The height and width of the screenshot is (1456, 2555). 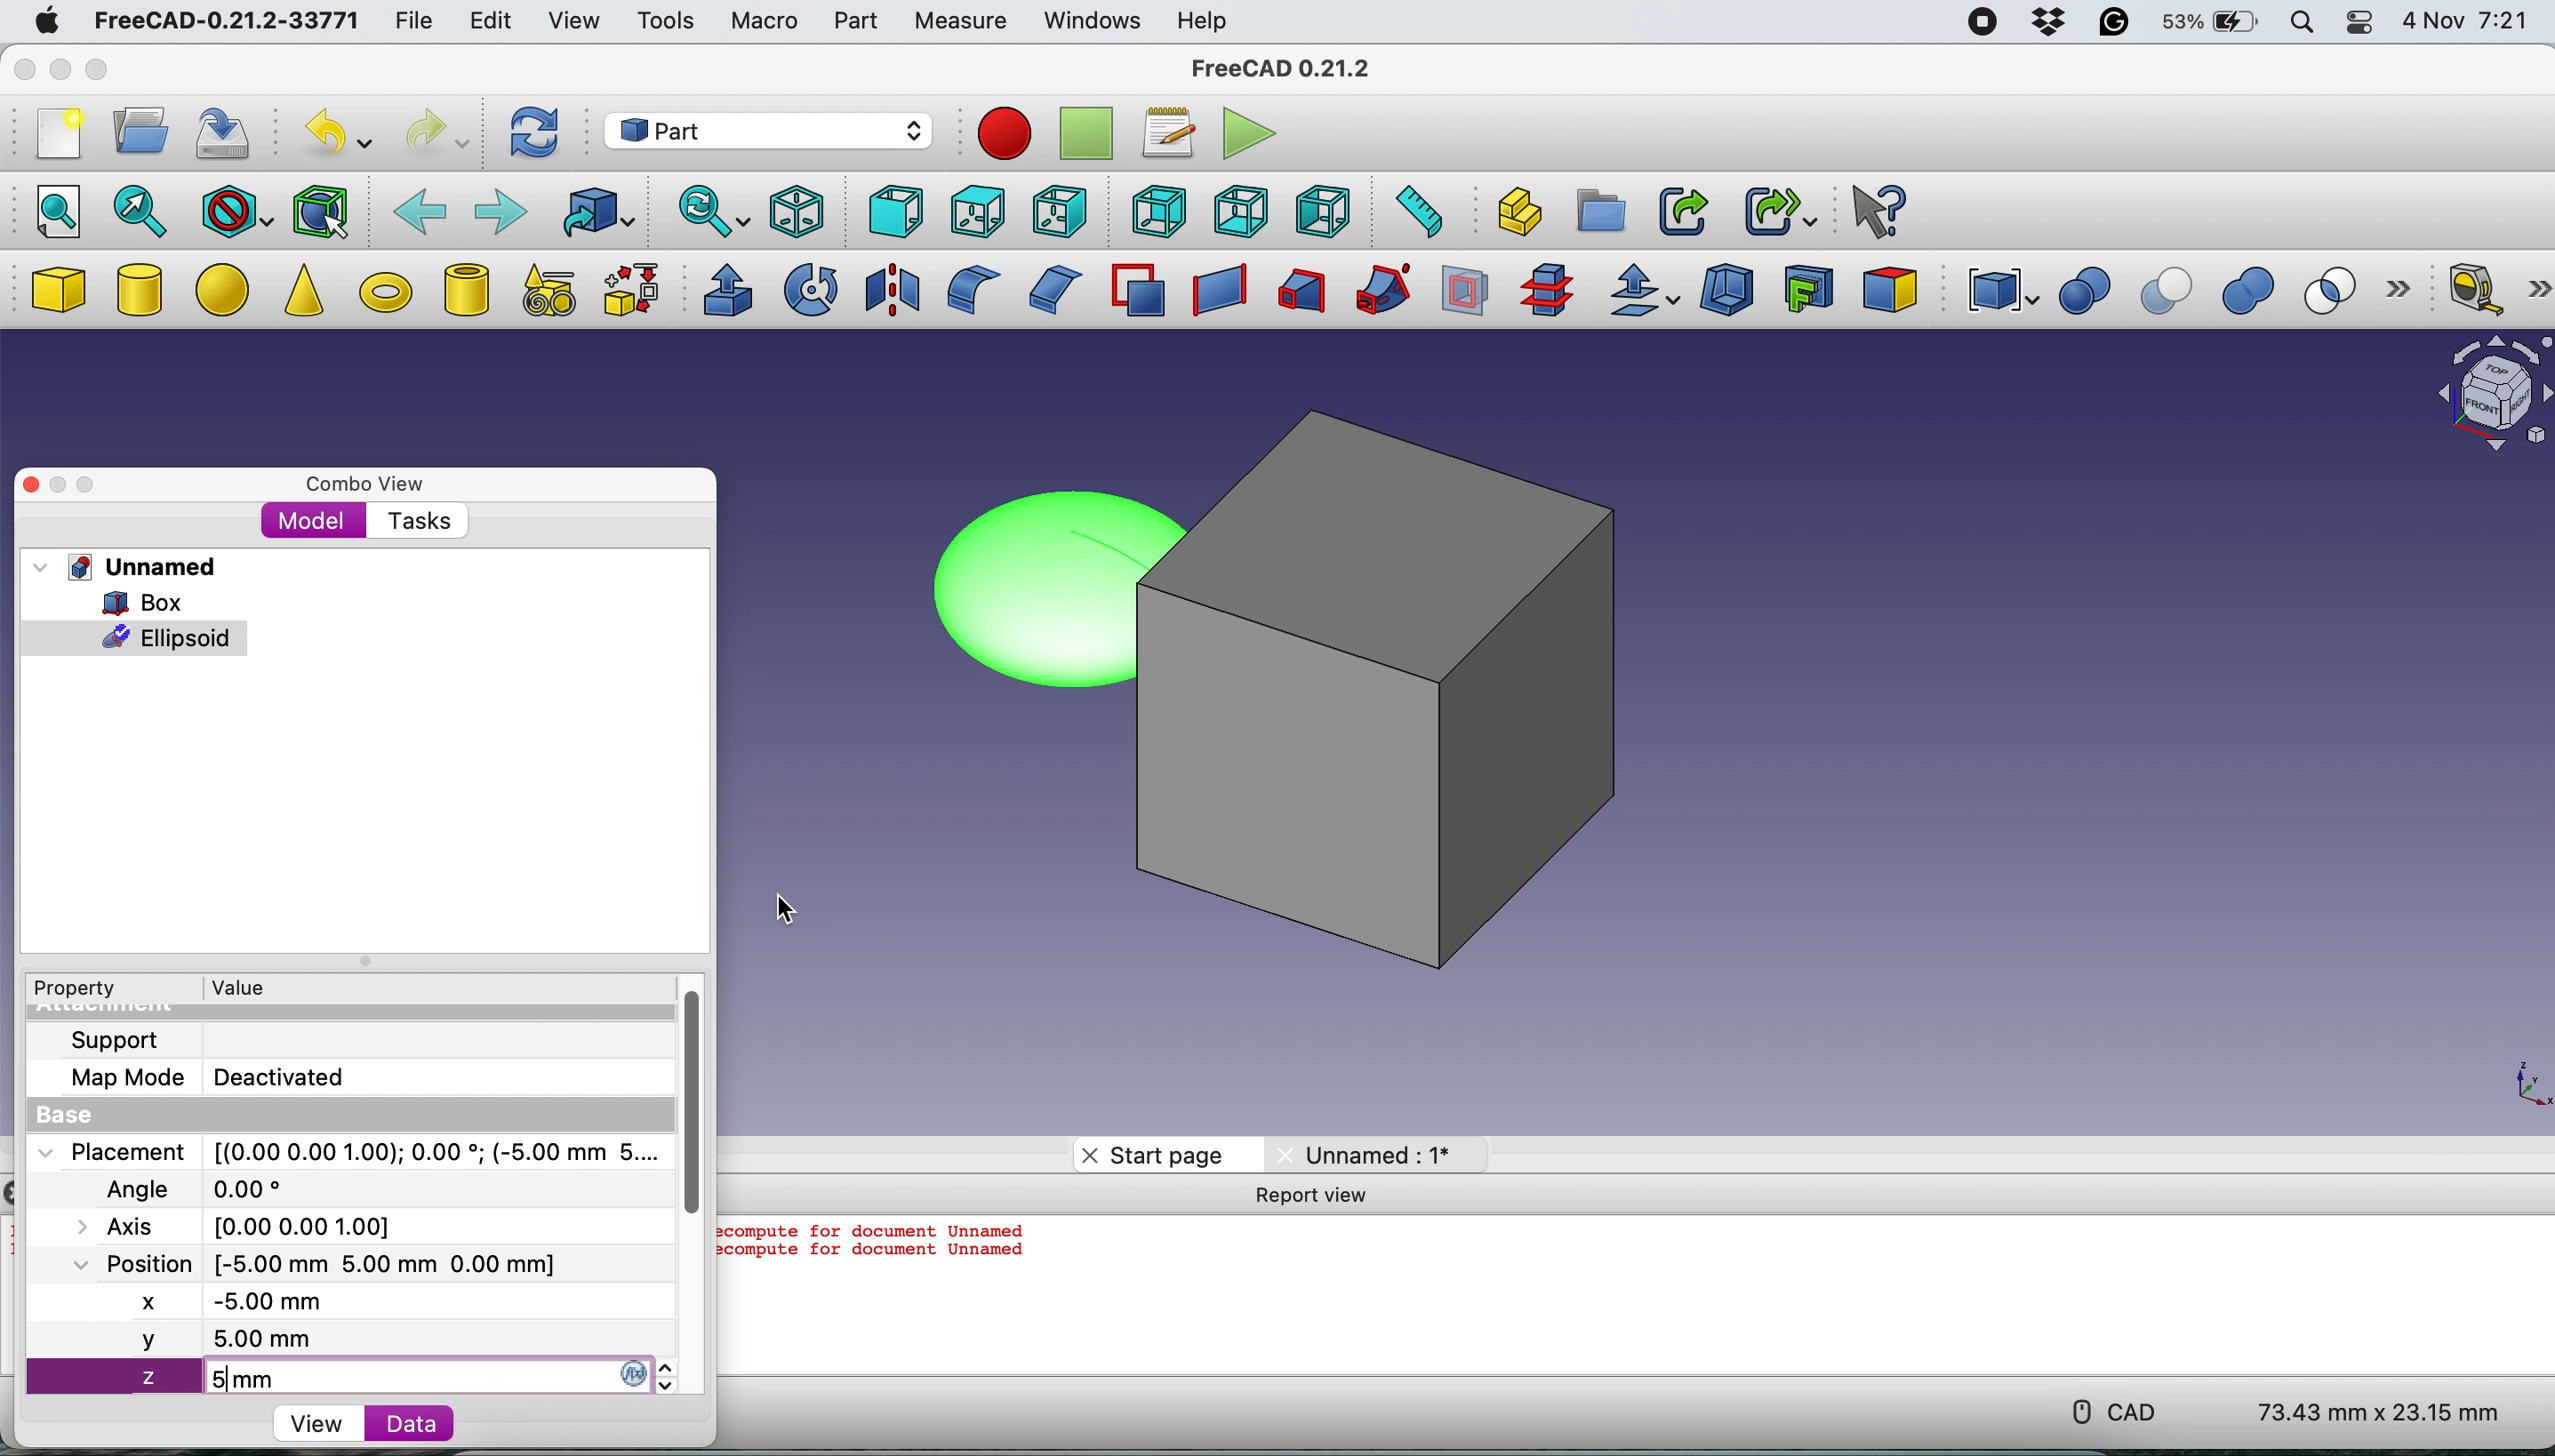 What do you see at coordinates (813, 288) in the screenshot?
I see `revolve` at bounding box center [813, 288].